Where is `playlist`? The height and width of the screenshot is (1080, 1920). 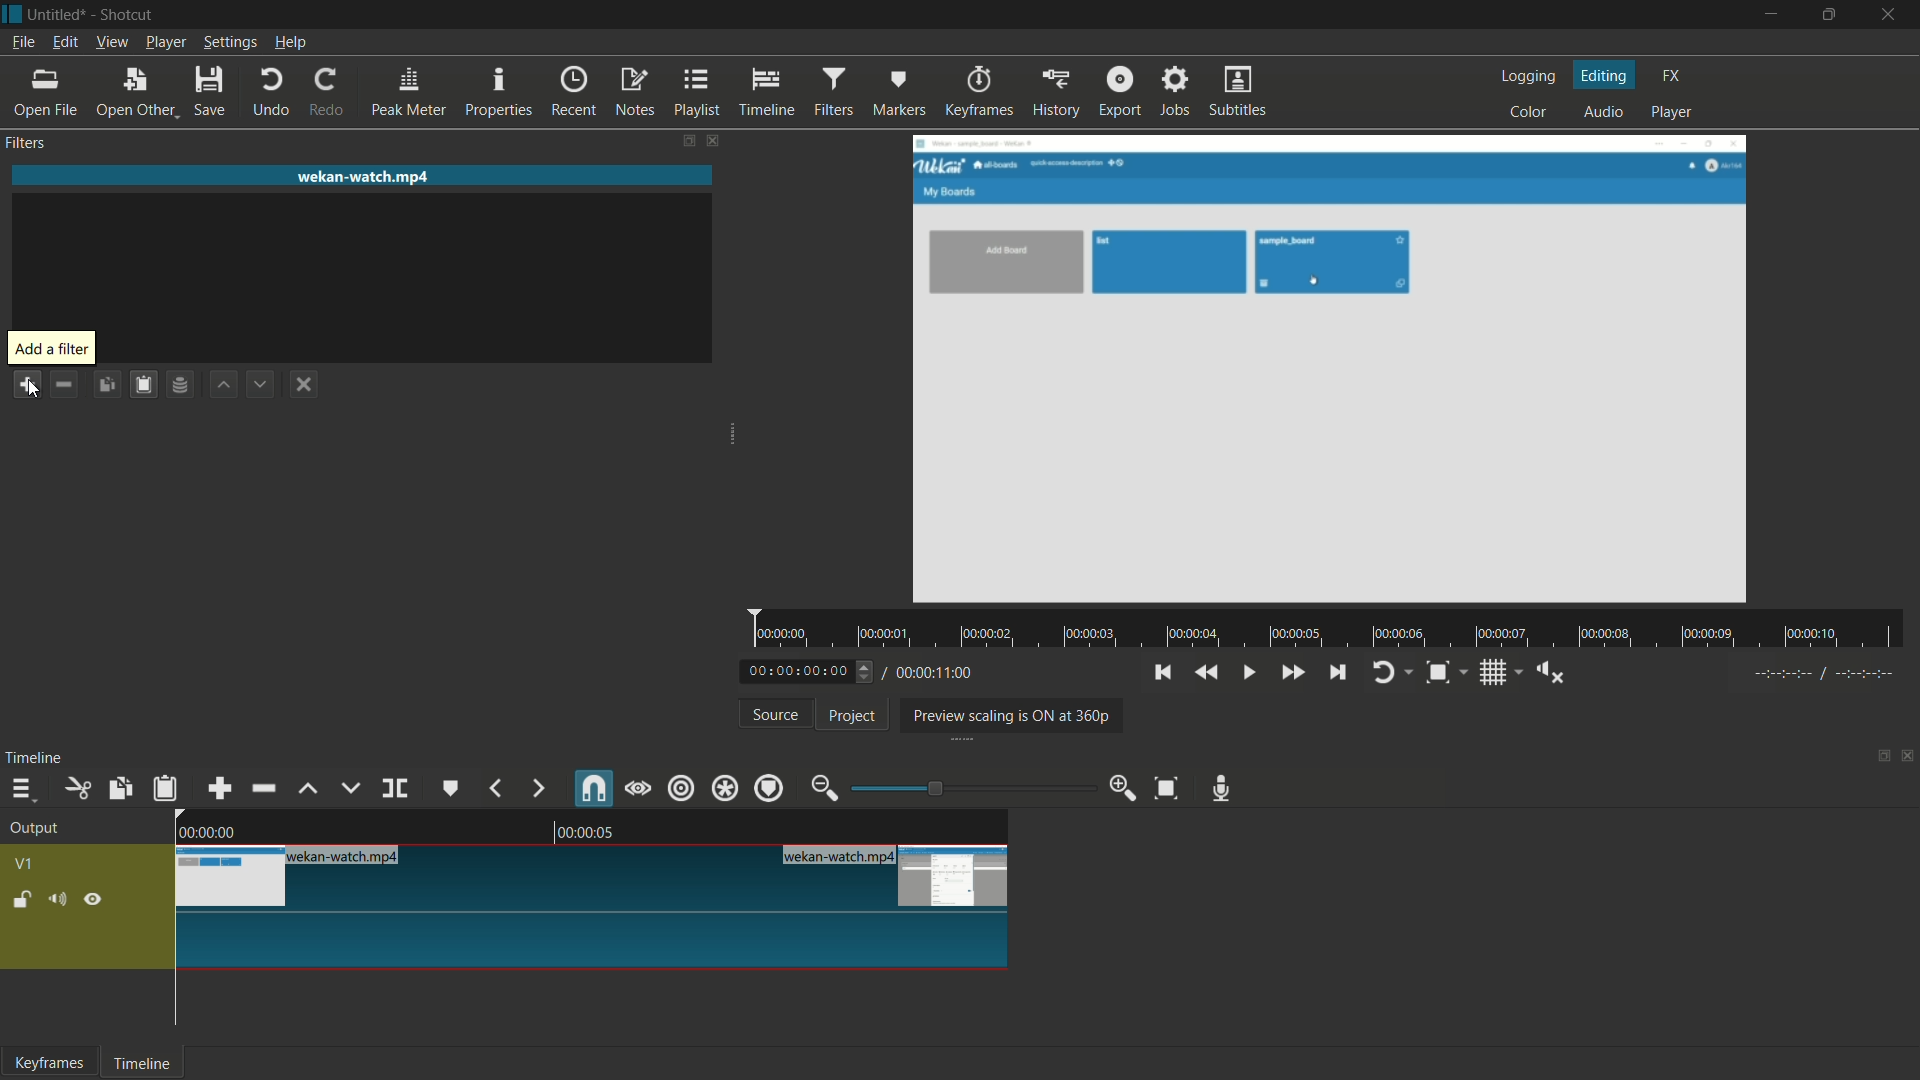
playlist is located at coordinates (698, 93).